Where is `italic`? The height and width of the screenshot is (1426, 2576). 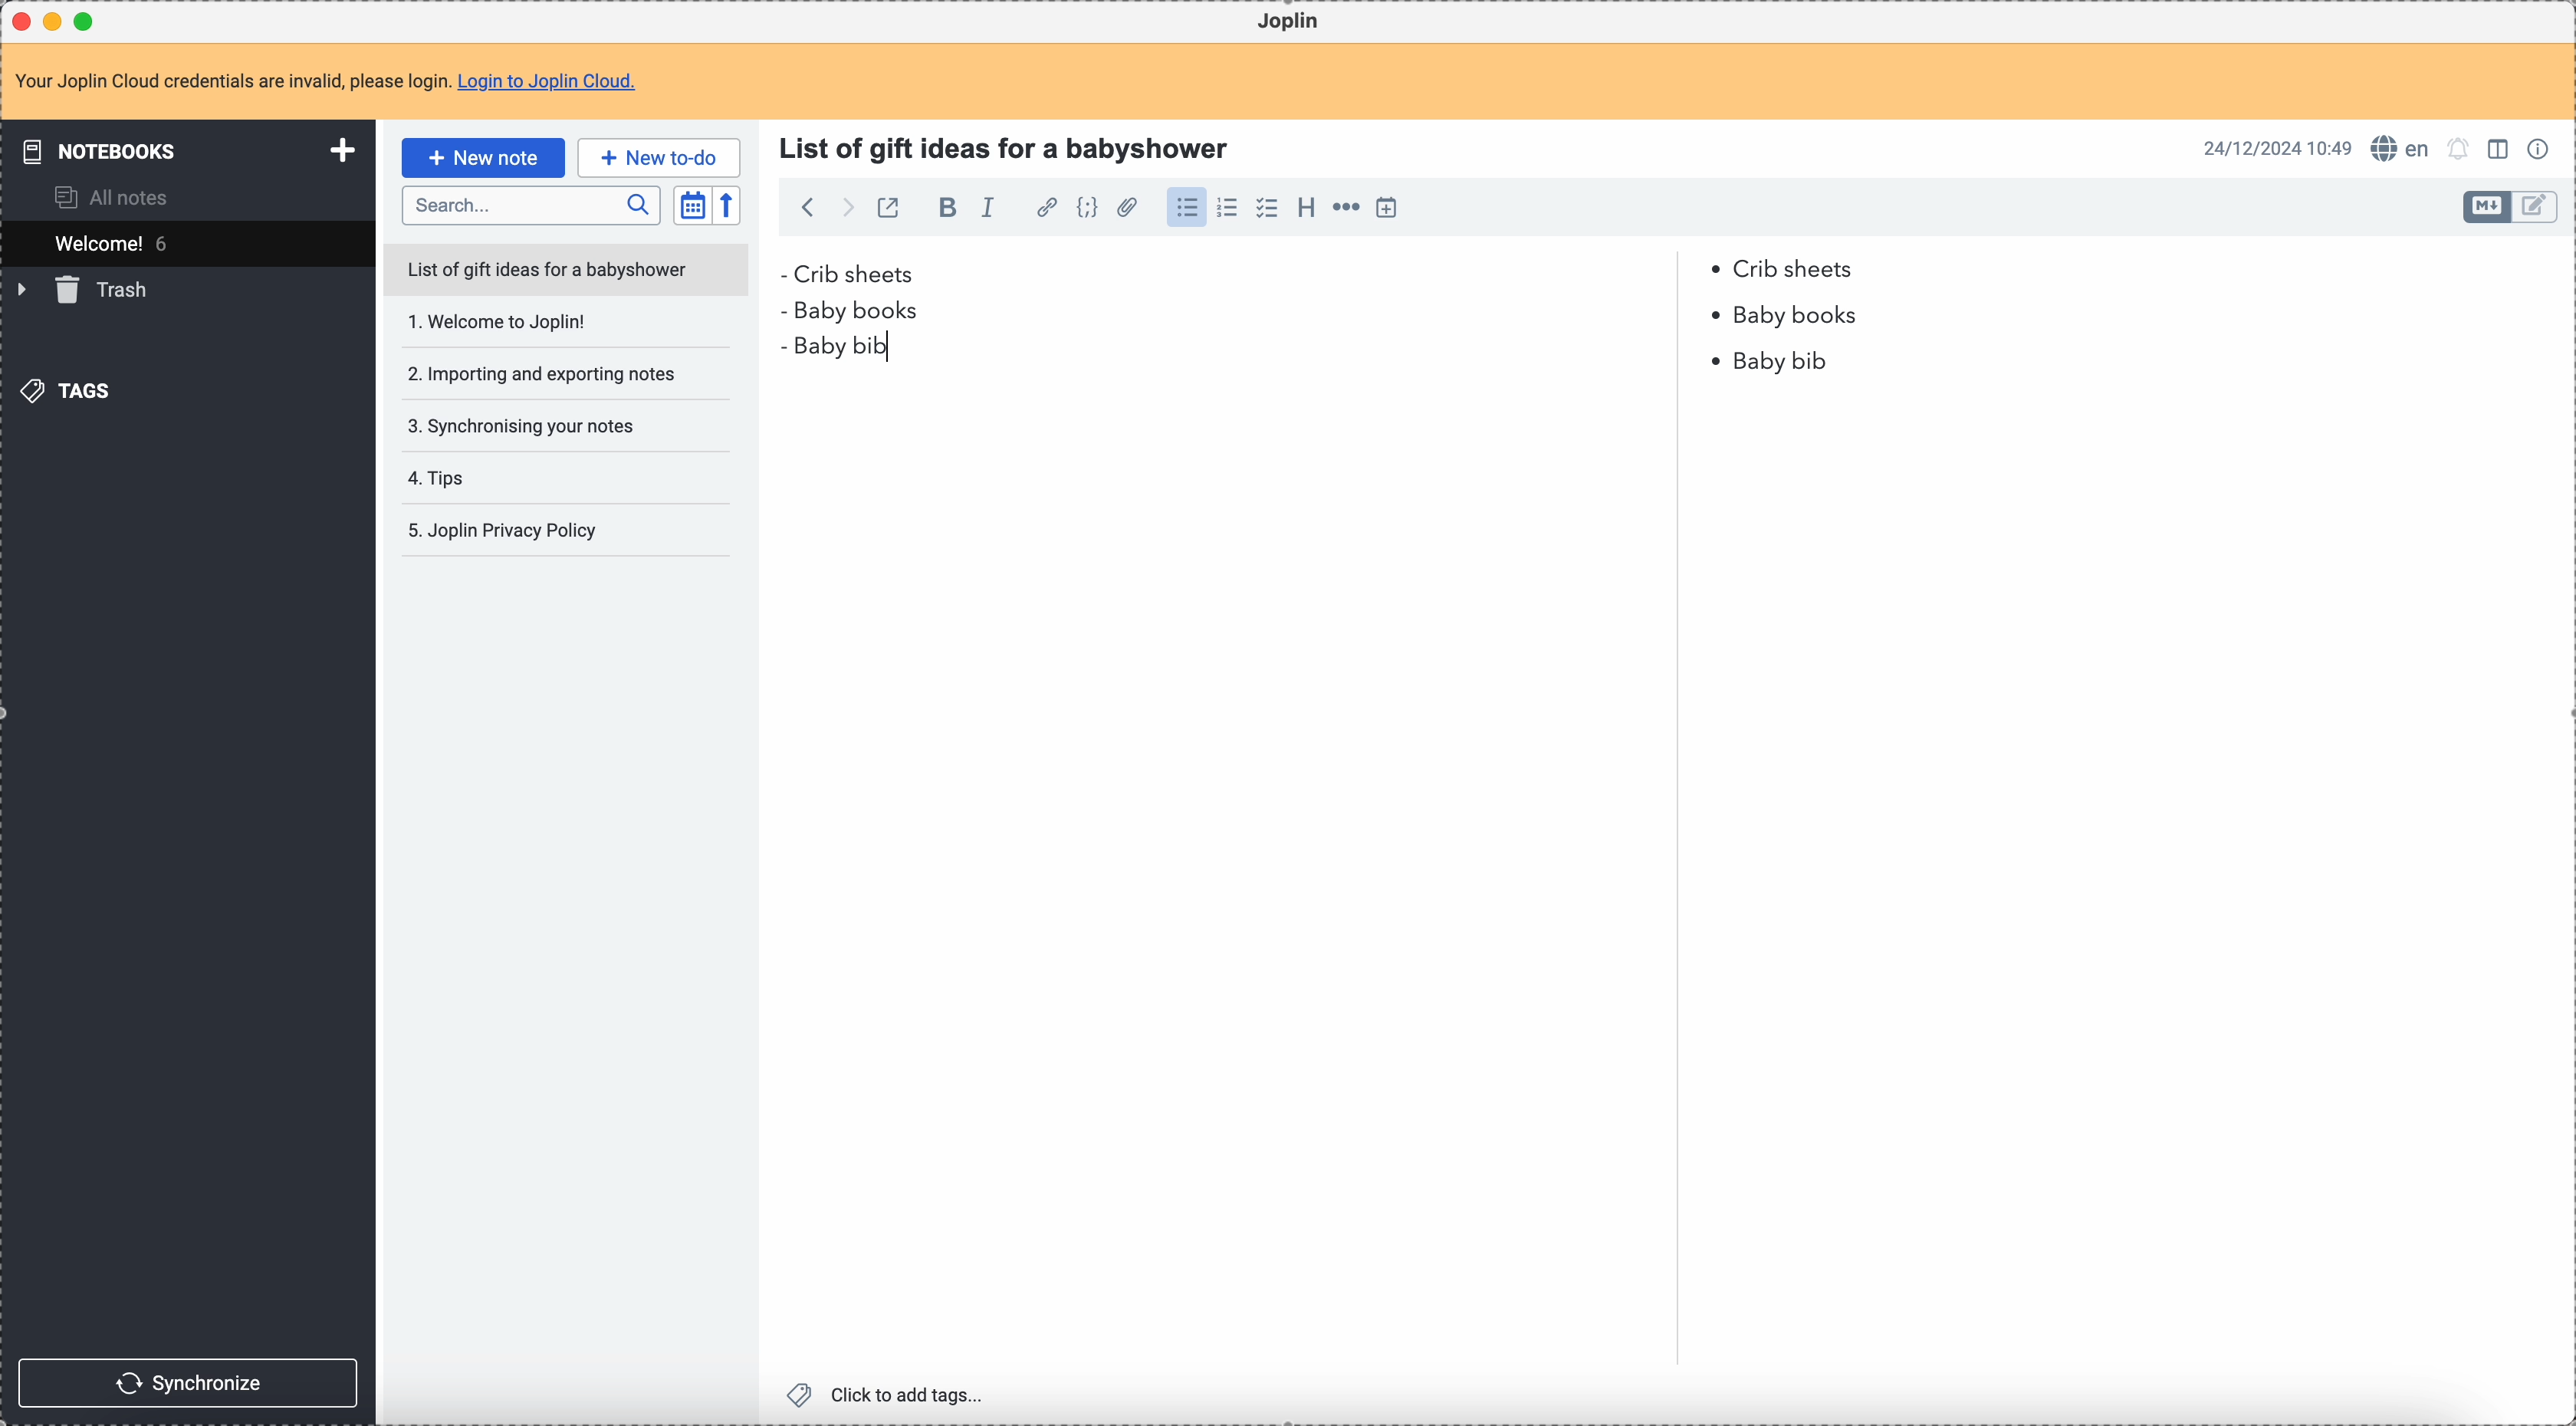
italic is located at coordinates (990, 209).